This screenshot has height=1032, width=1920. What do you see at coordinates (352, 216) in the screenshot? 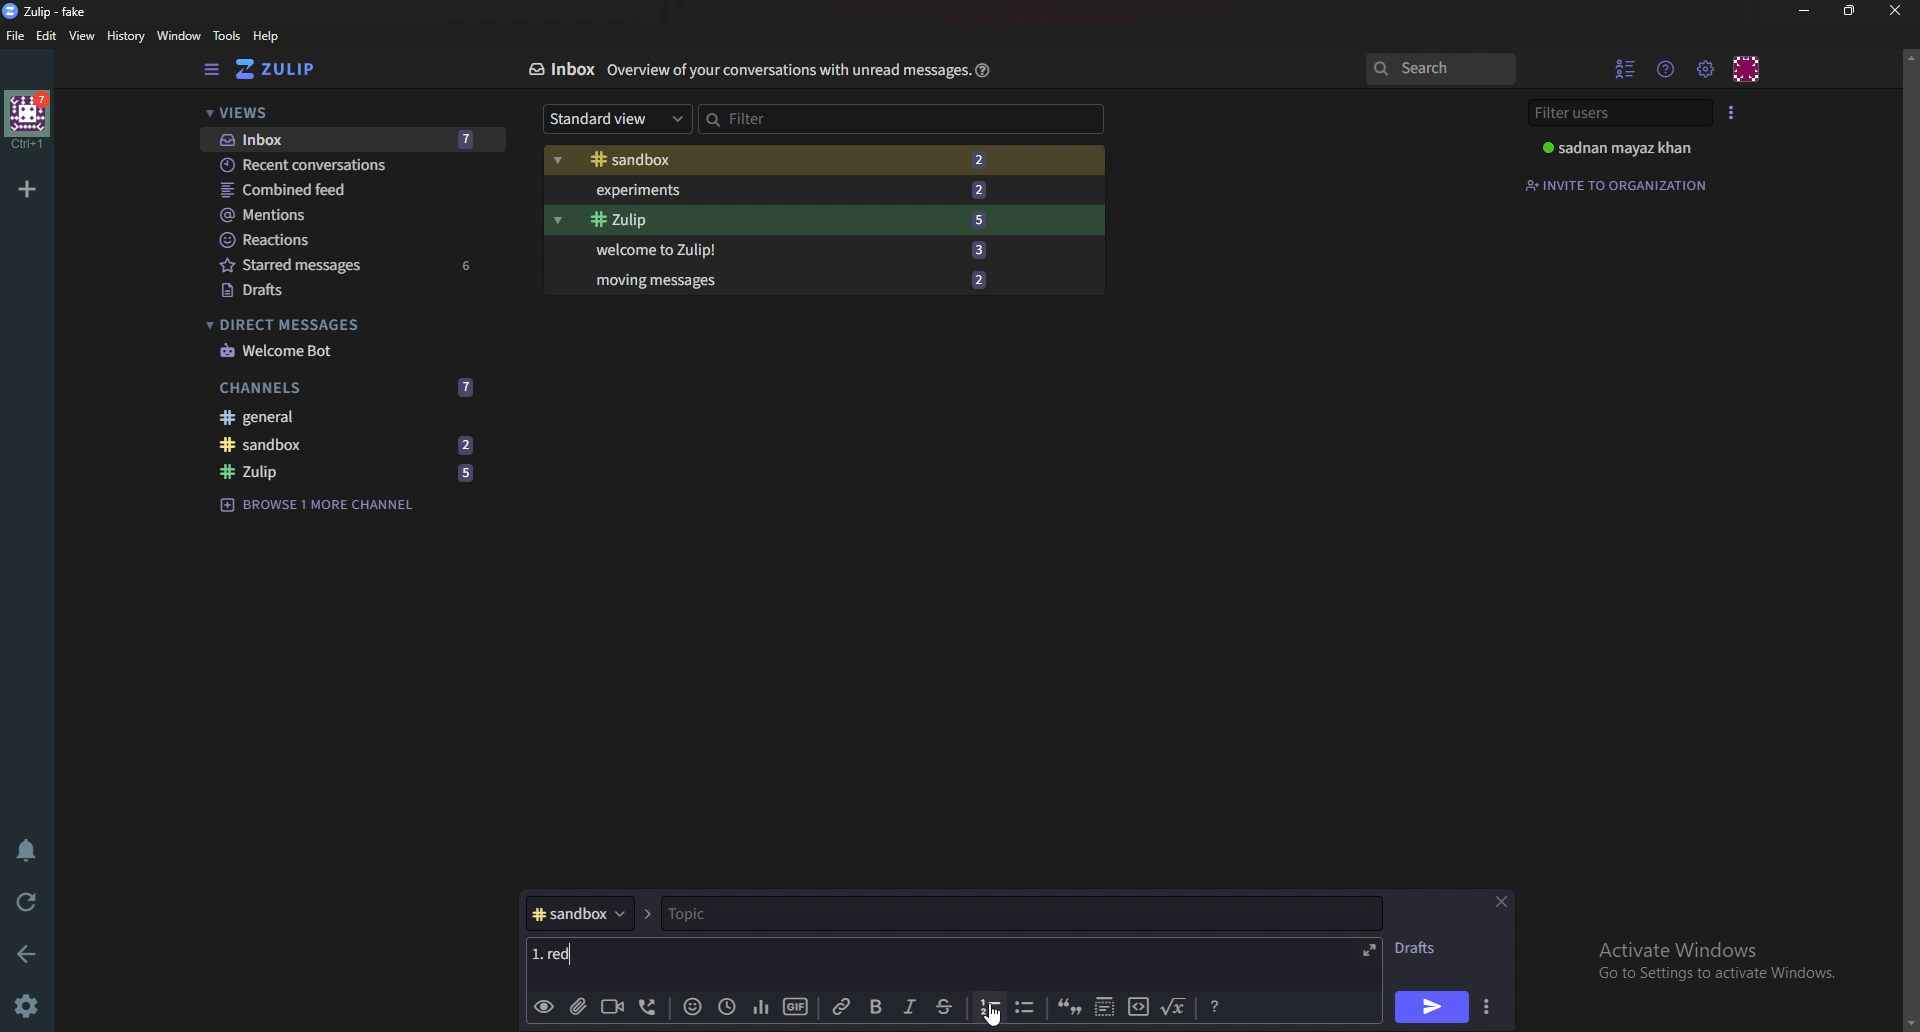
I see `mentions` at bounding box center [352, 216].